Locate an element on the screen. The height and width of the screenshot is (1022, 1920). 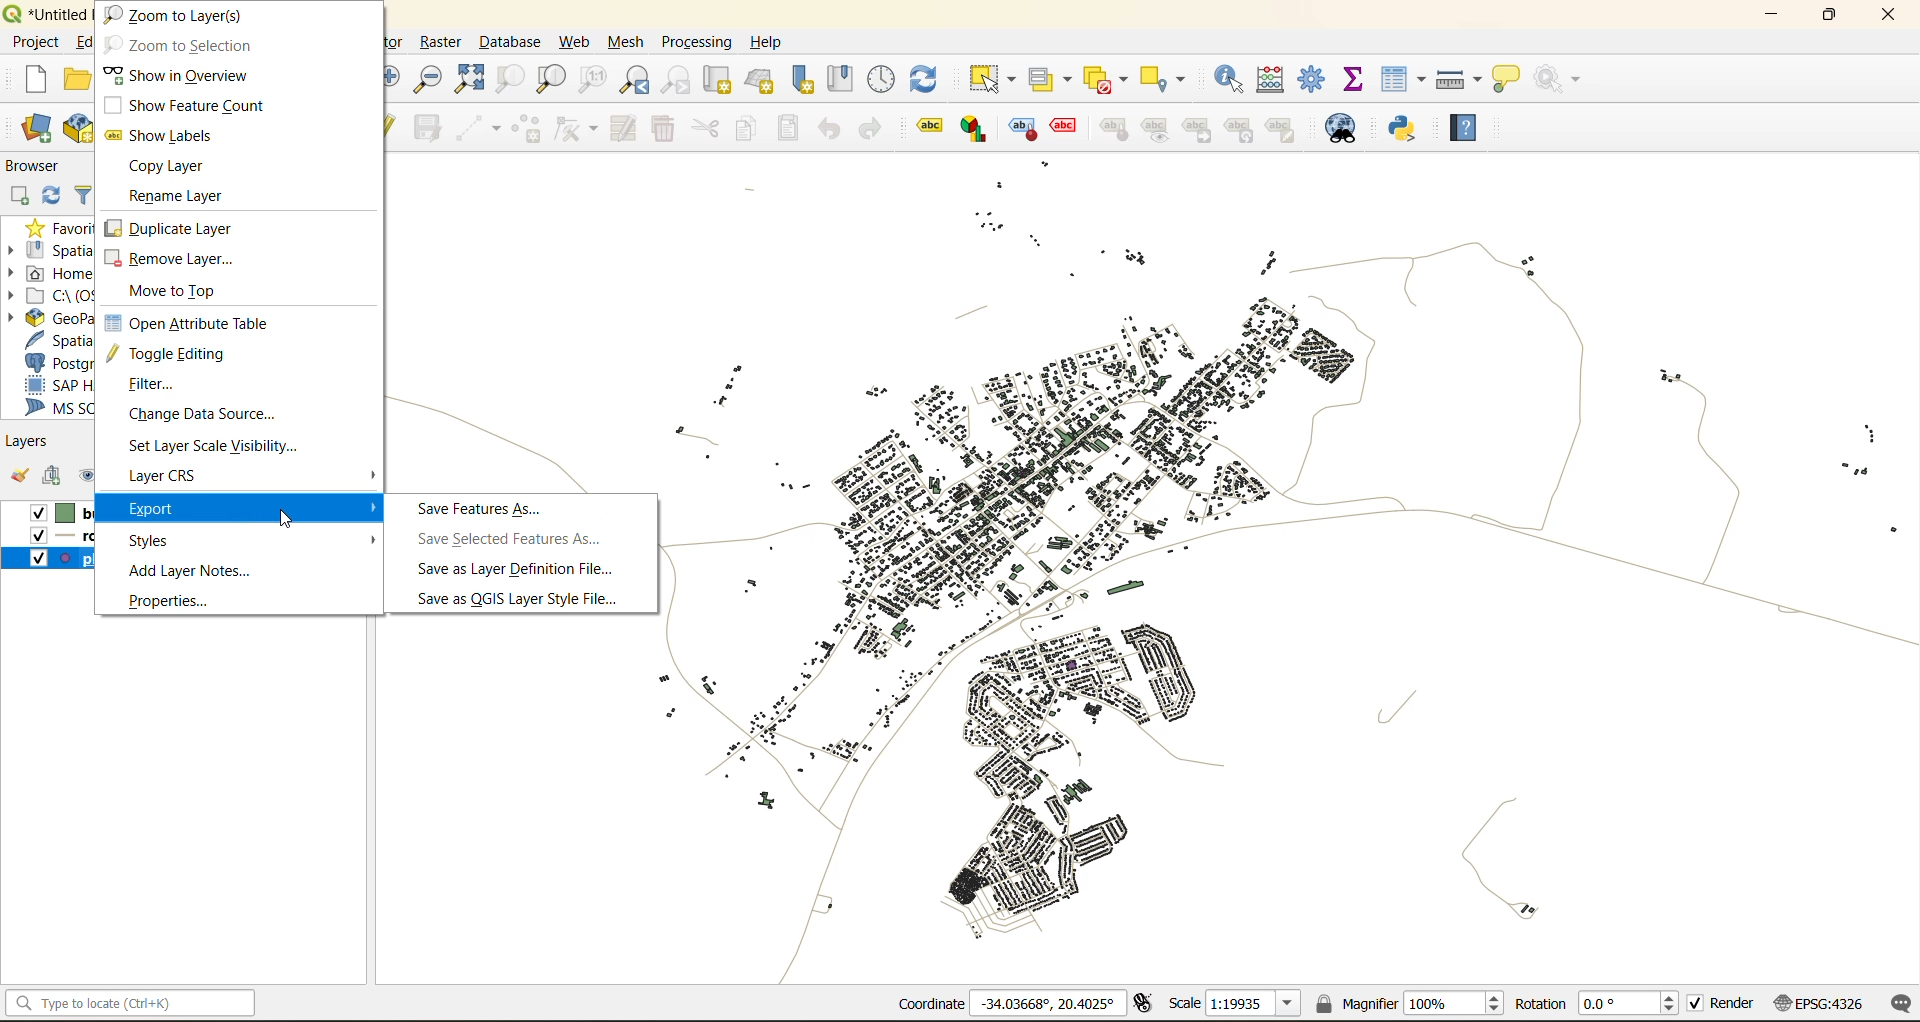
statistical summary is located at coordinates (1360, 80).